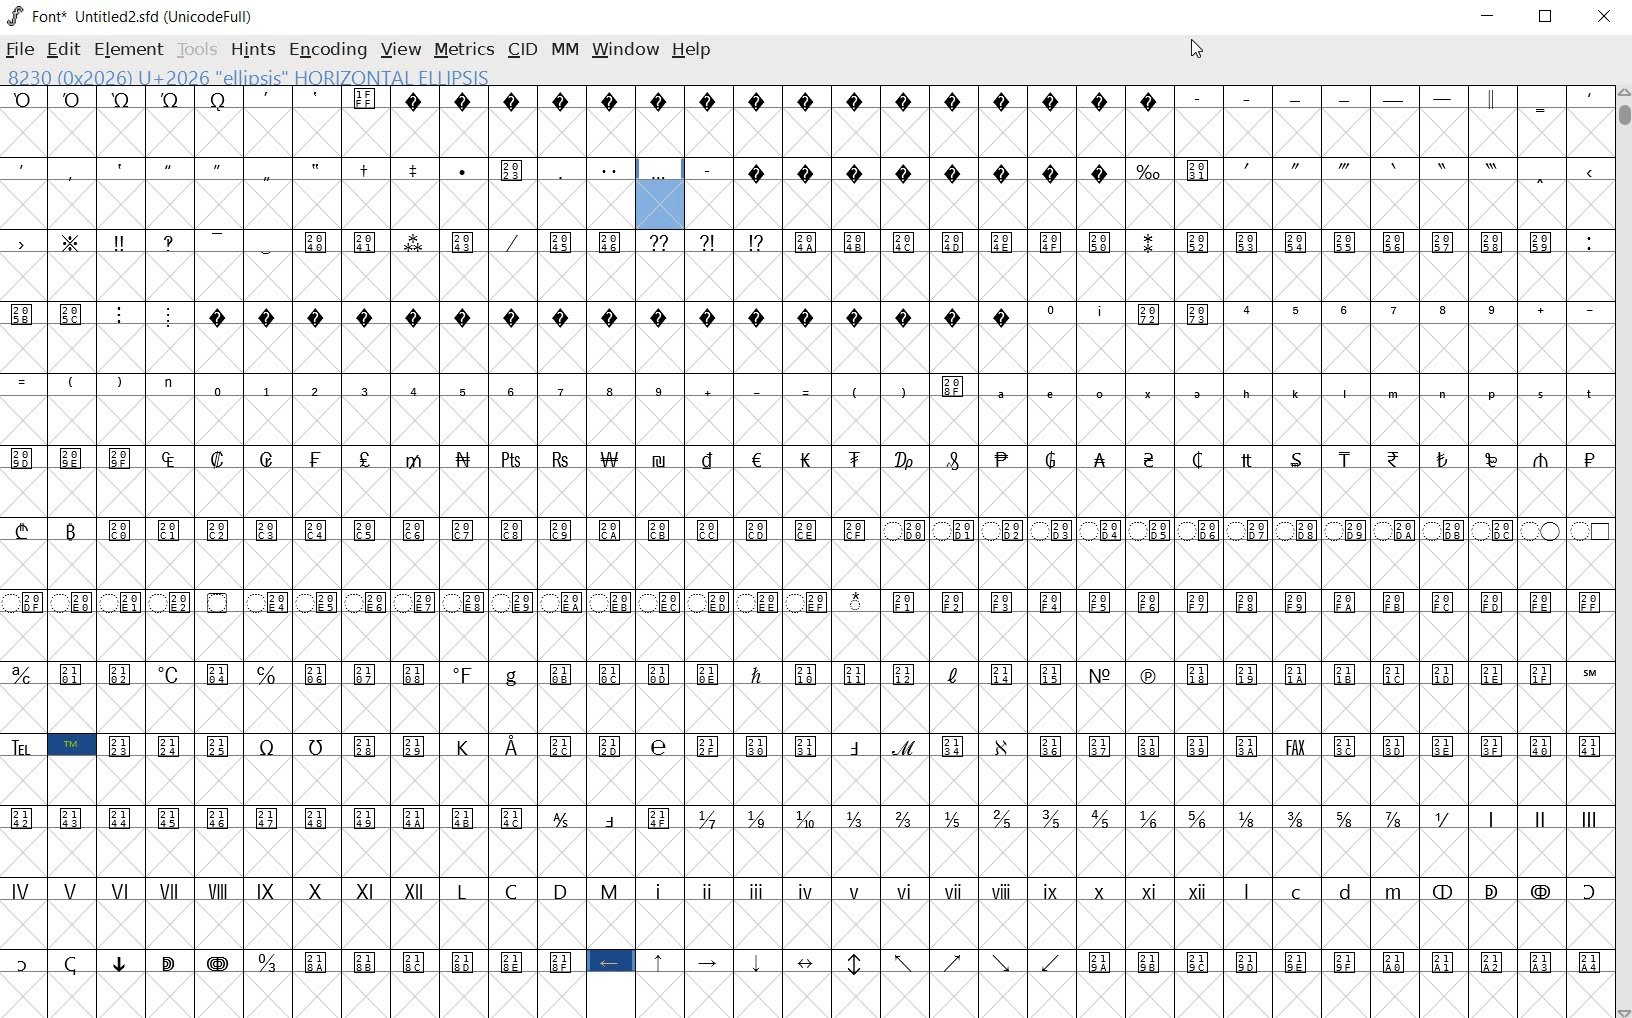  I want to click on 8230 (0x2026) U+2026 "ELLIPSIS" HORIZONTAL ELLIPSIS, so click(316, 76).